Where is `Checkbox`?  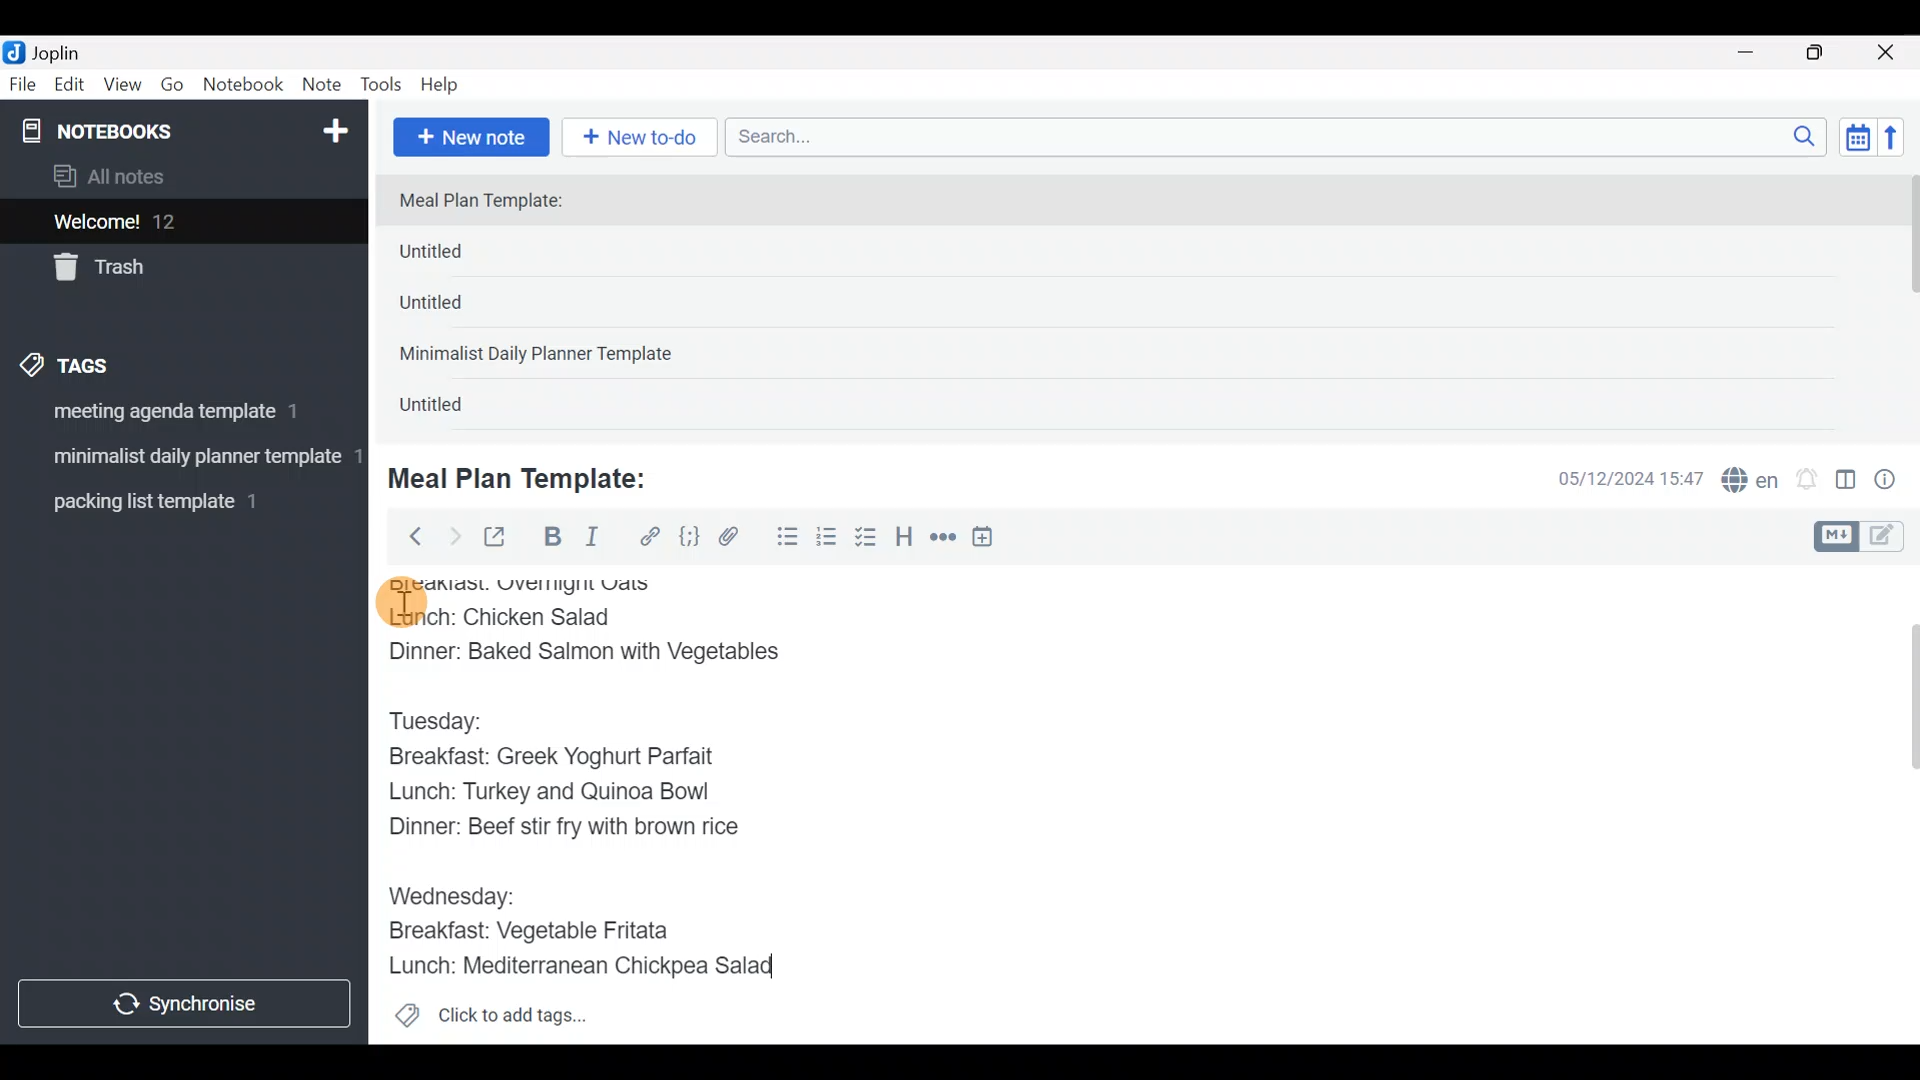 Checkbox is located at coordinates (868, 539).